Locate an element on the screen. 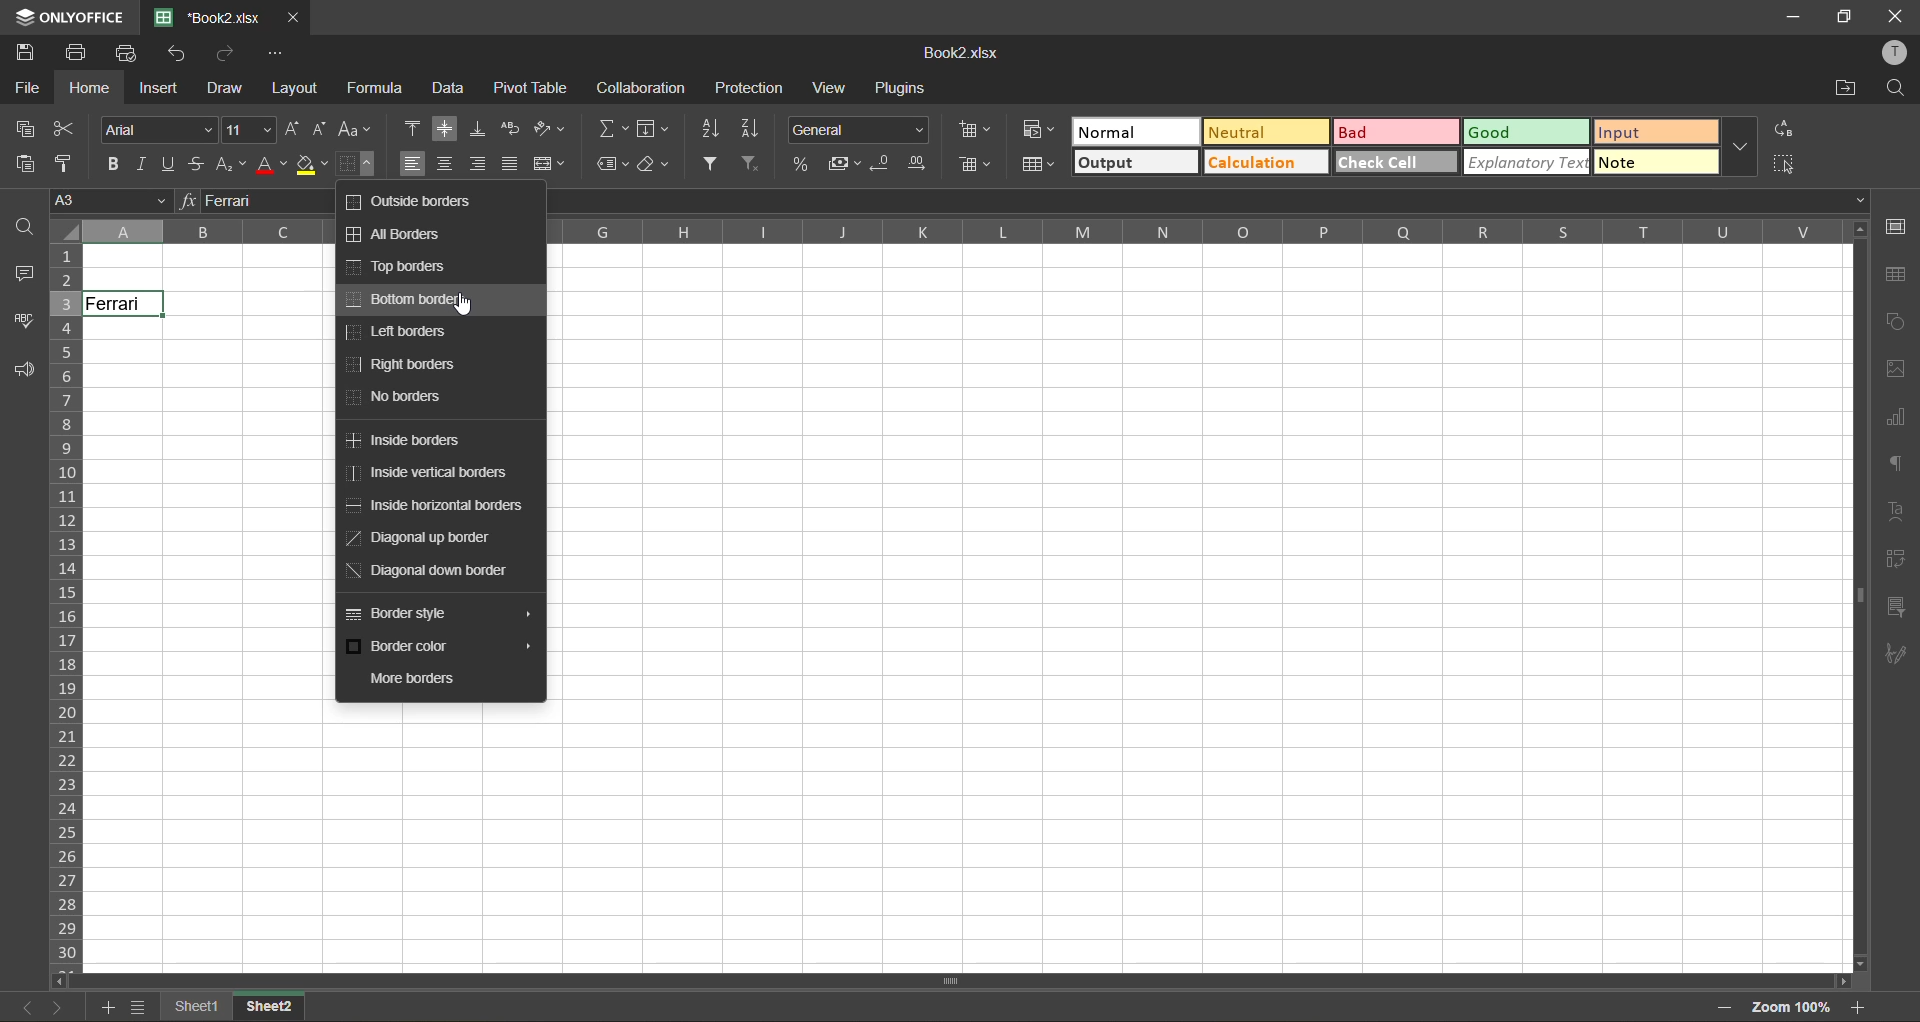 The image size is (1920, 1022). fields is located at coordinates (659, 128).